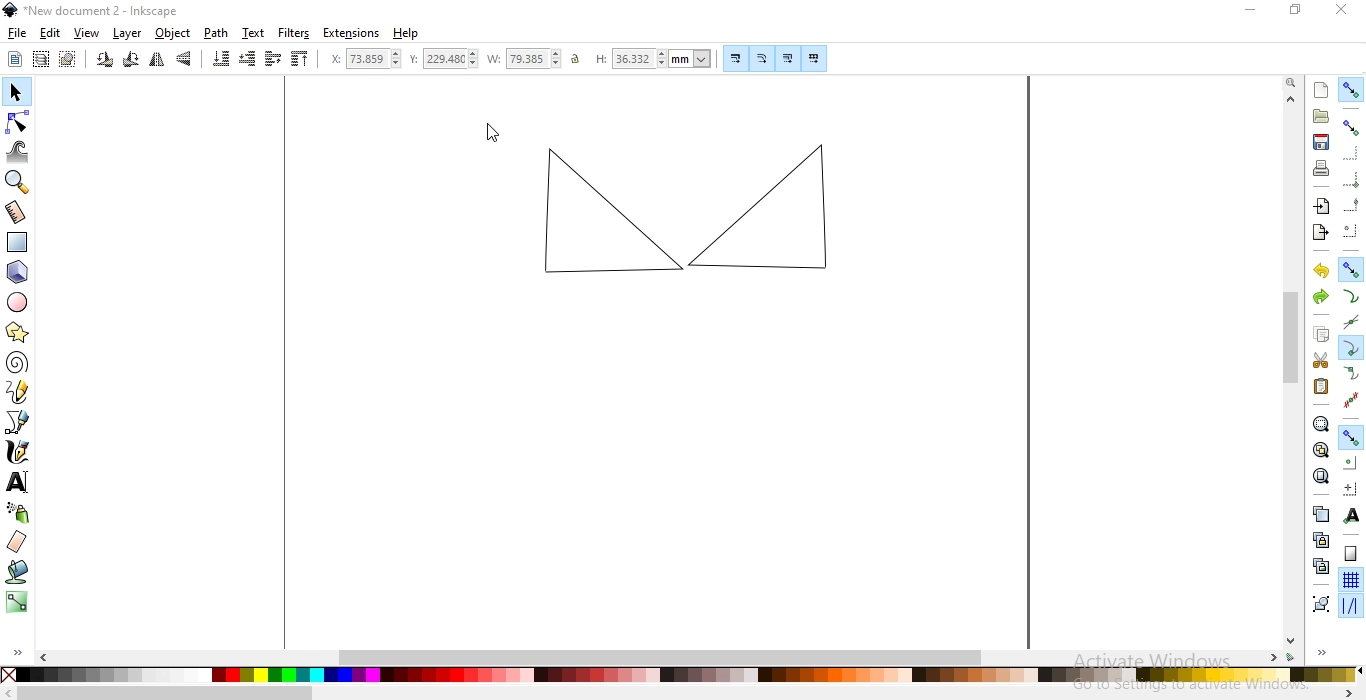 The height and width of the screenshot is (700, 1366). Describe the element at coordinates (1321, 424) in the screenshot. I see `zoom to fit selection in window` at that location.